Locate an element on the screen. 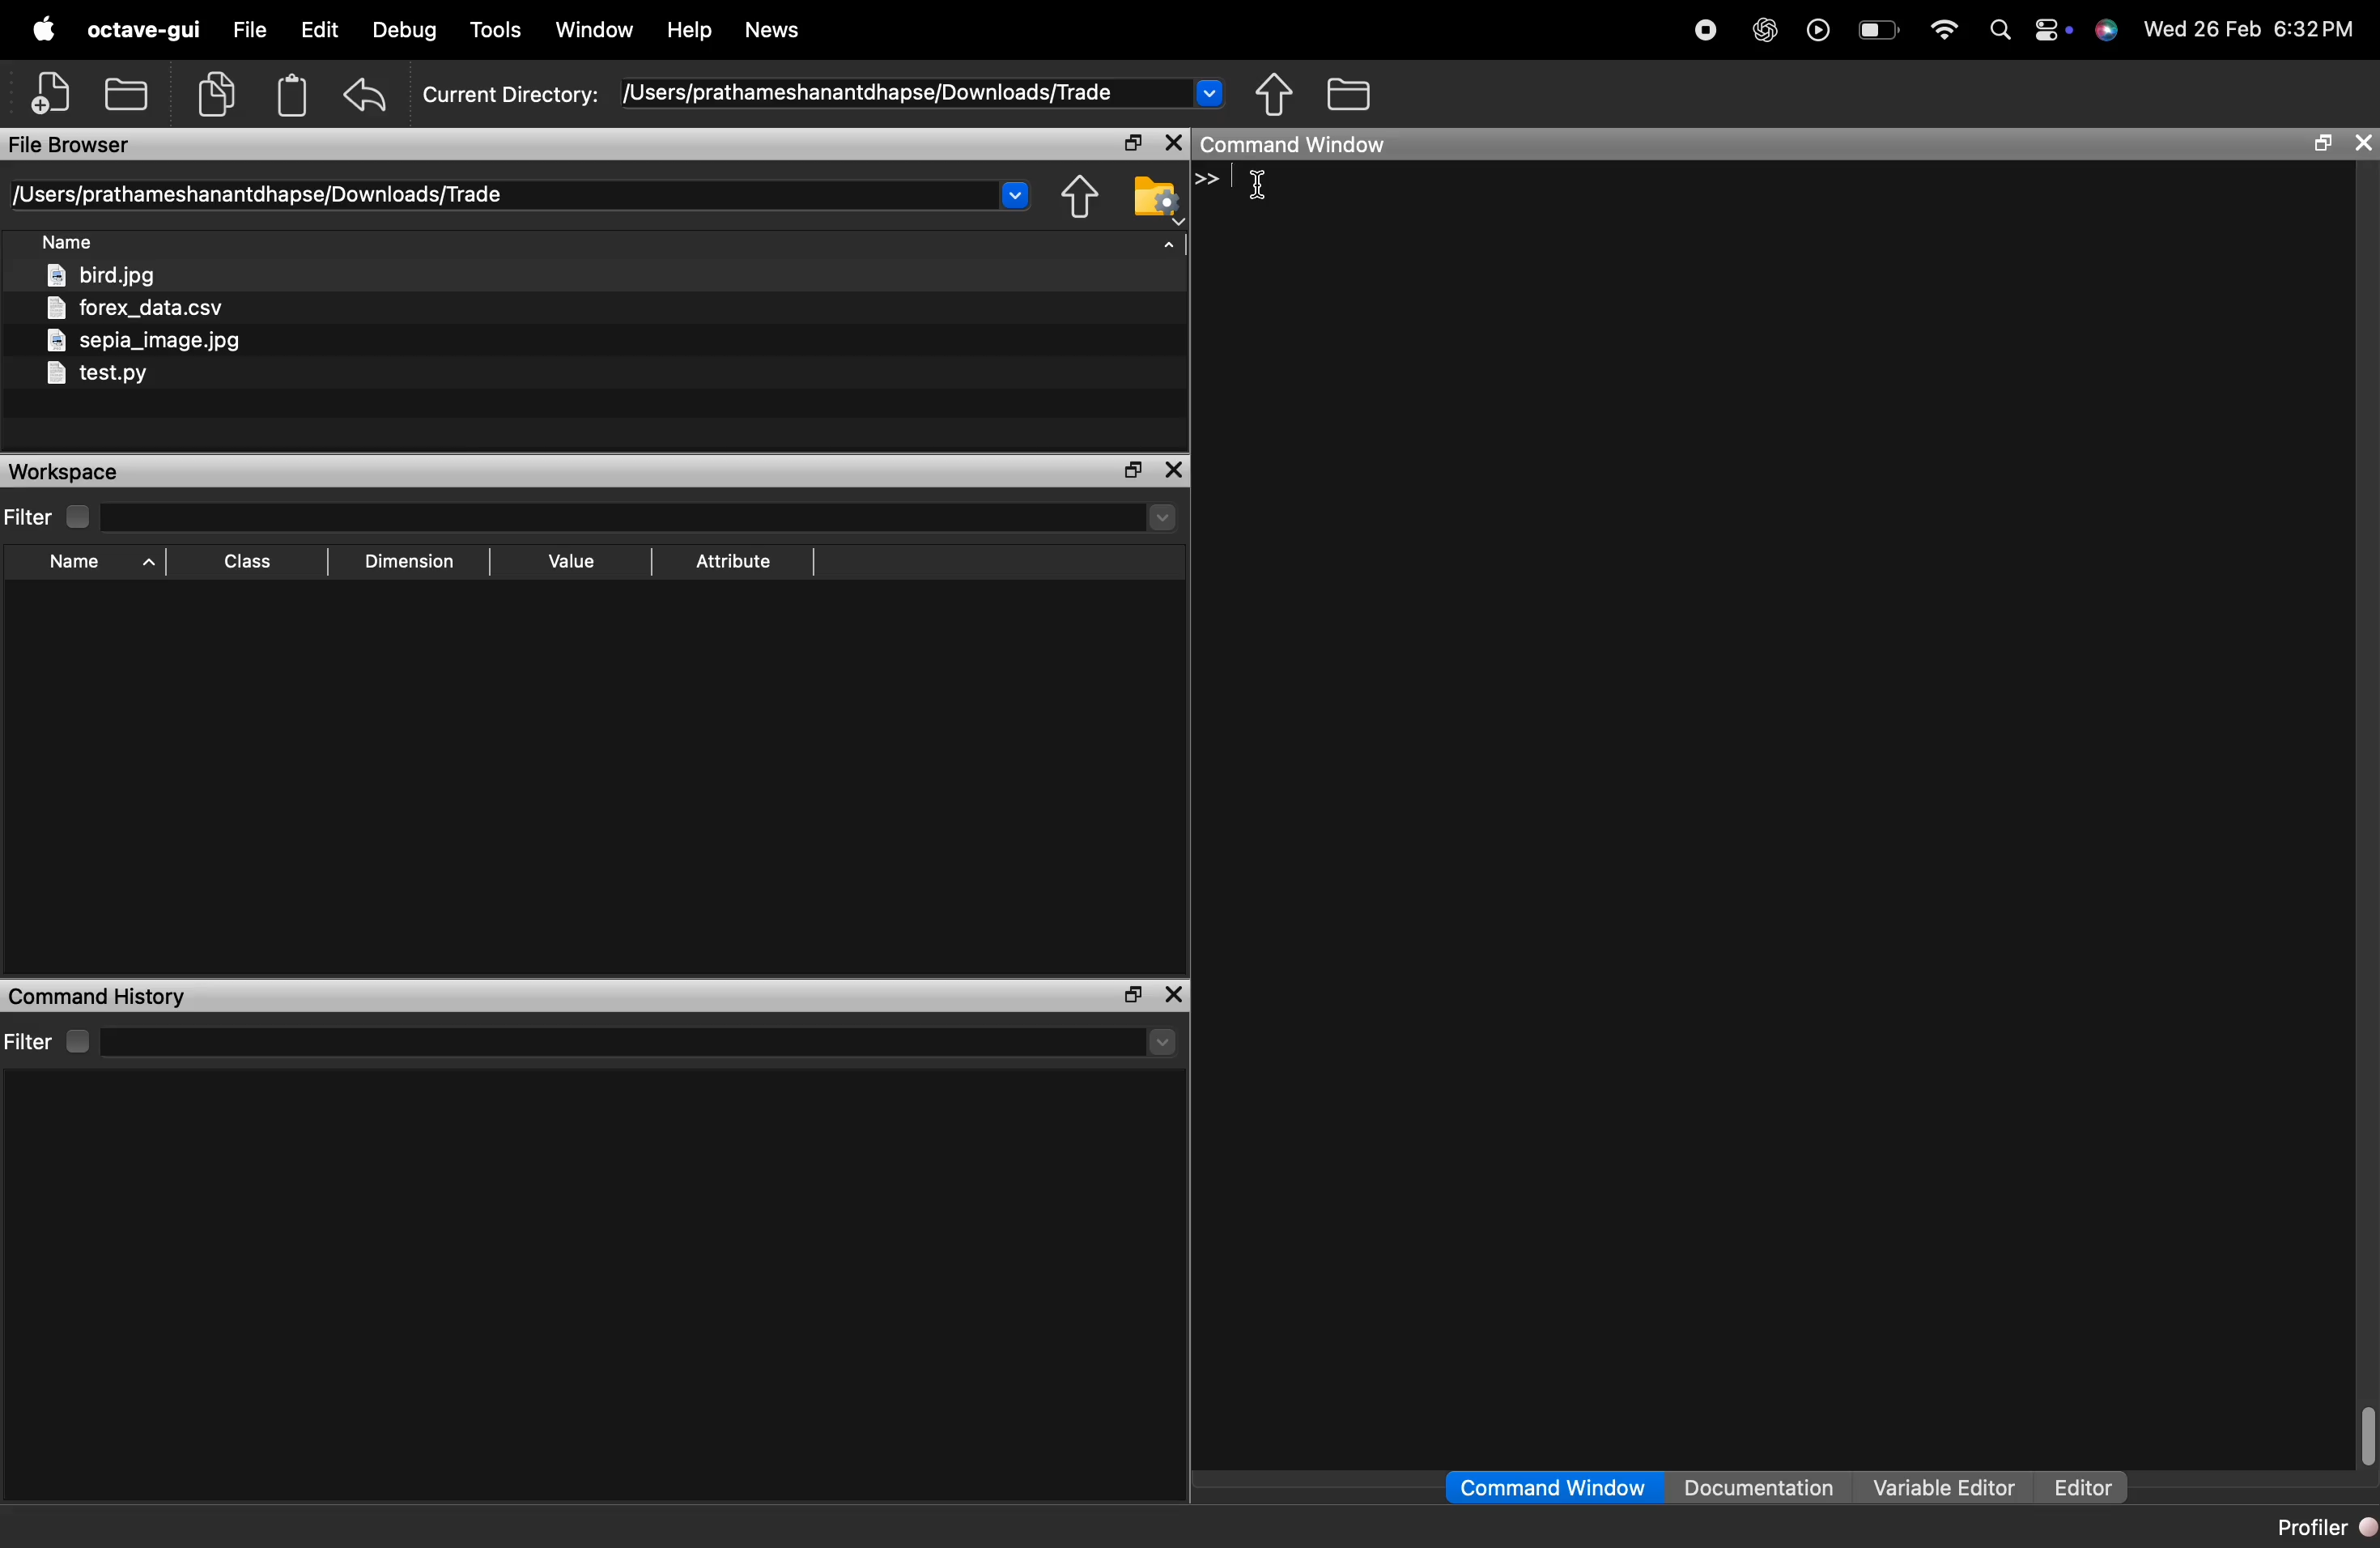 This screenshot has width=2380, height=1548. close is located at coordinates (2362, 143).